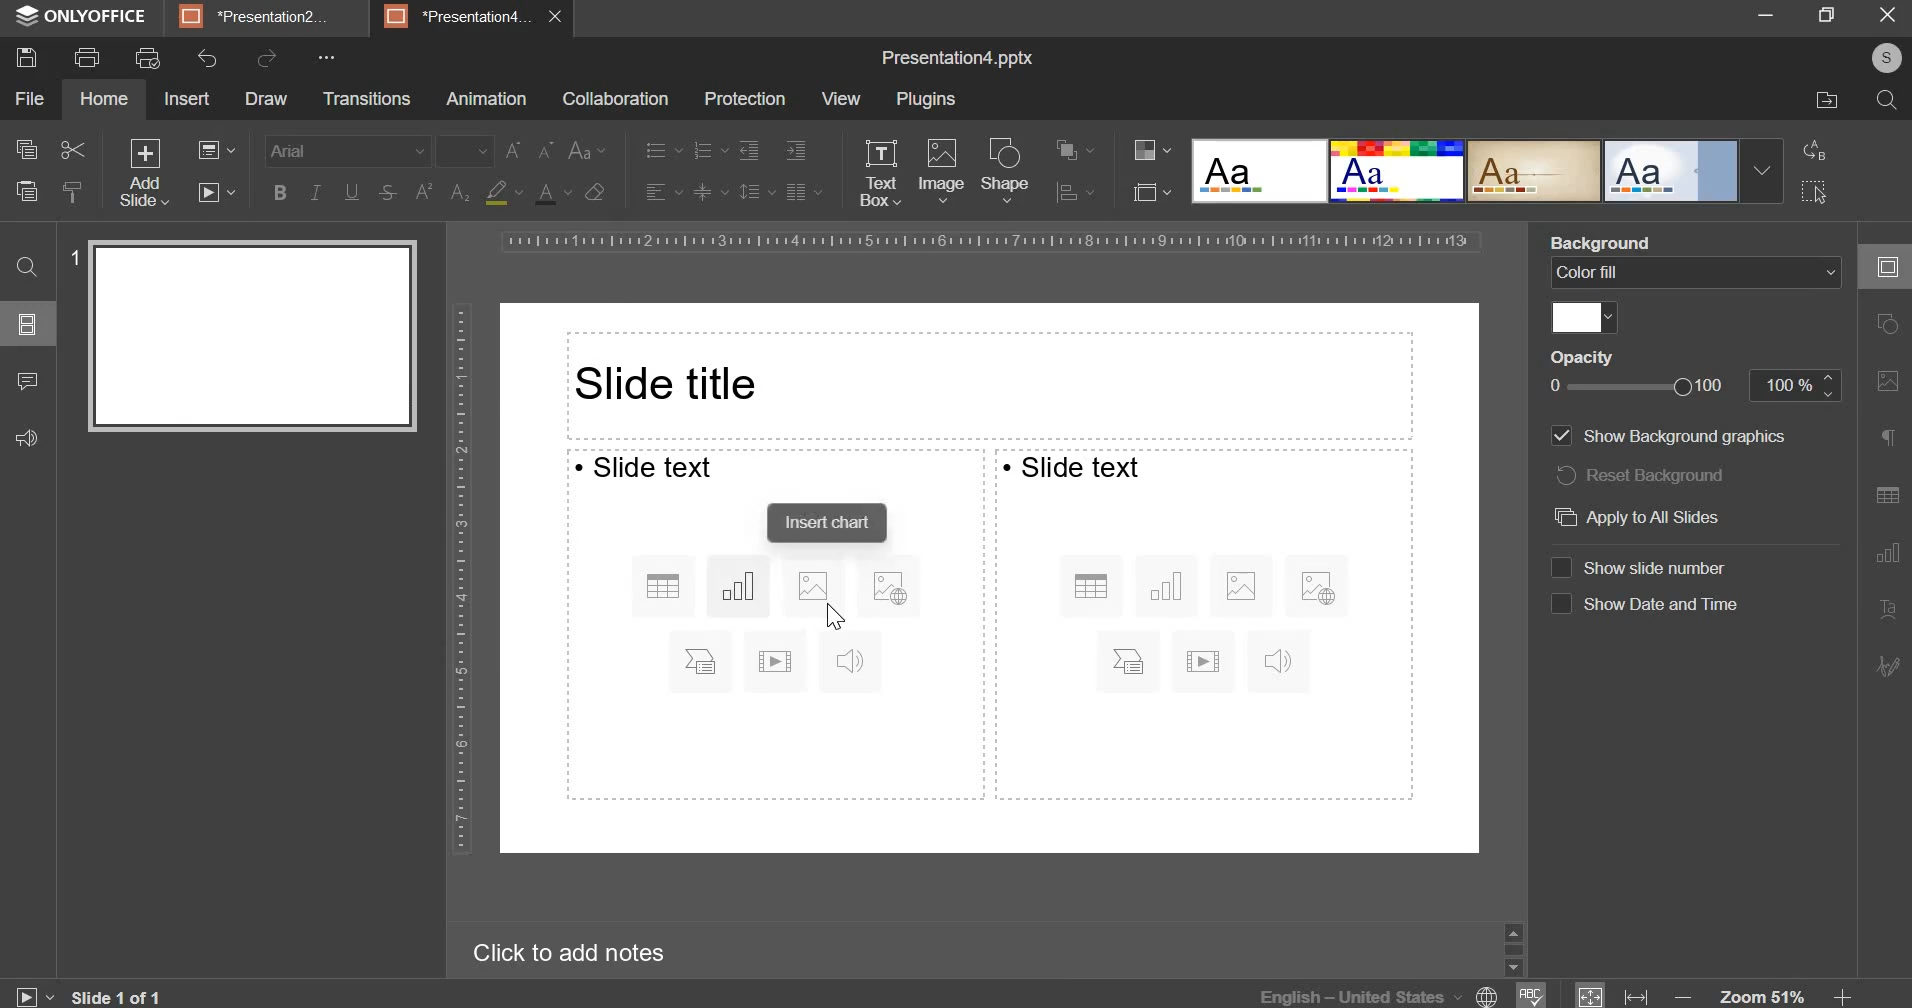 Image resolution: width=1912 pixels, height=1008 pixels. I want to click on vertical scale, so click(459, 582).